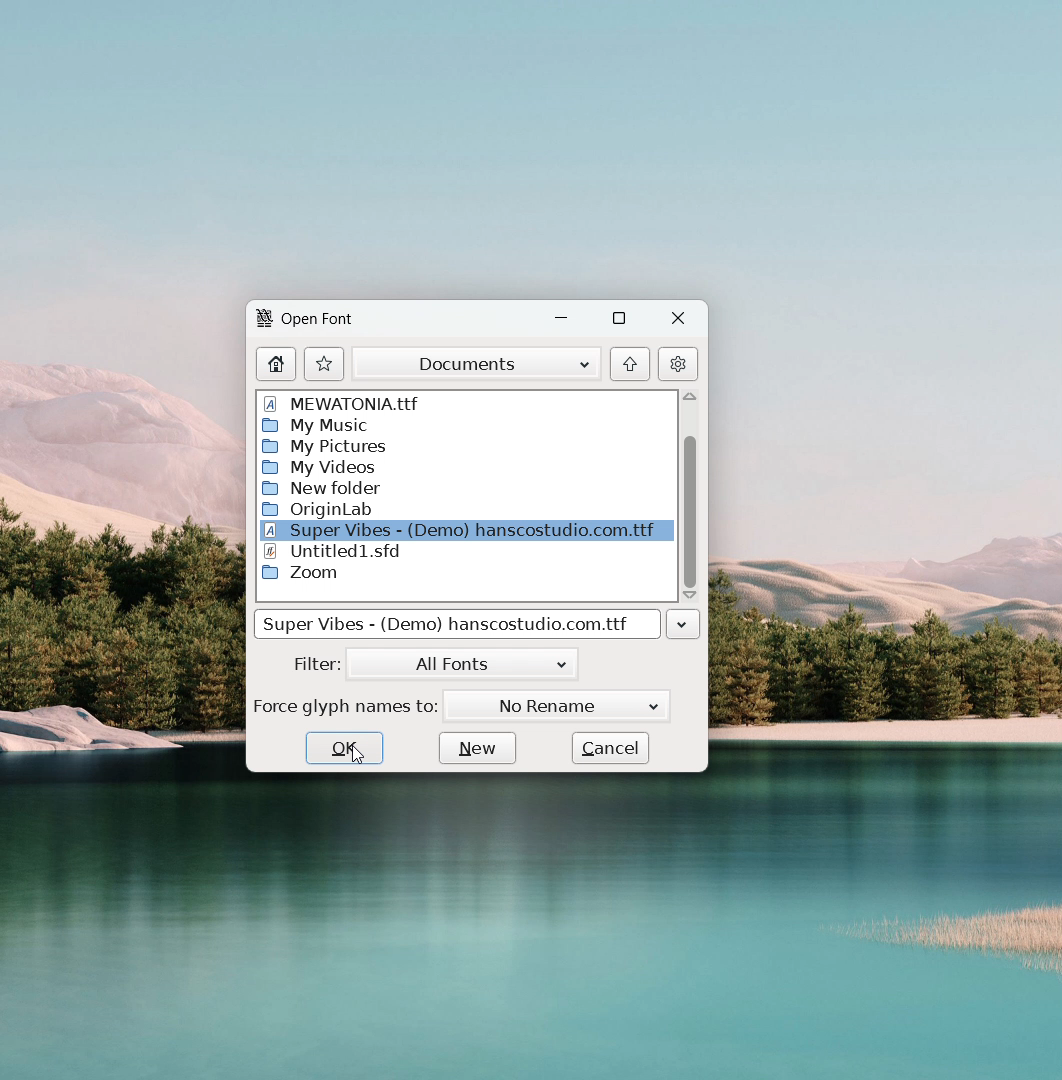 The image size is (1062, 1080). Describe the element at coordinates (319, 469) in the screenshot. I see `My Videos` at that location.